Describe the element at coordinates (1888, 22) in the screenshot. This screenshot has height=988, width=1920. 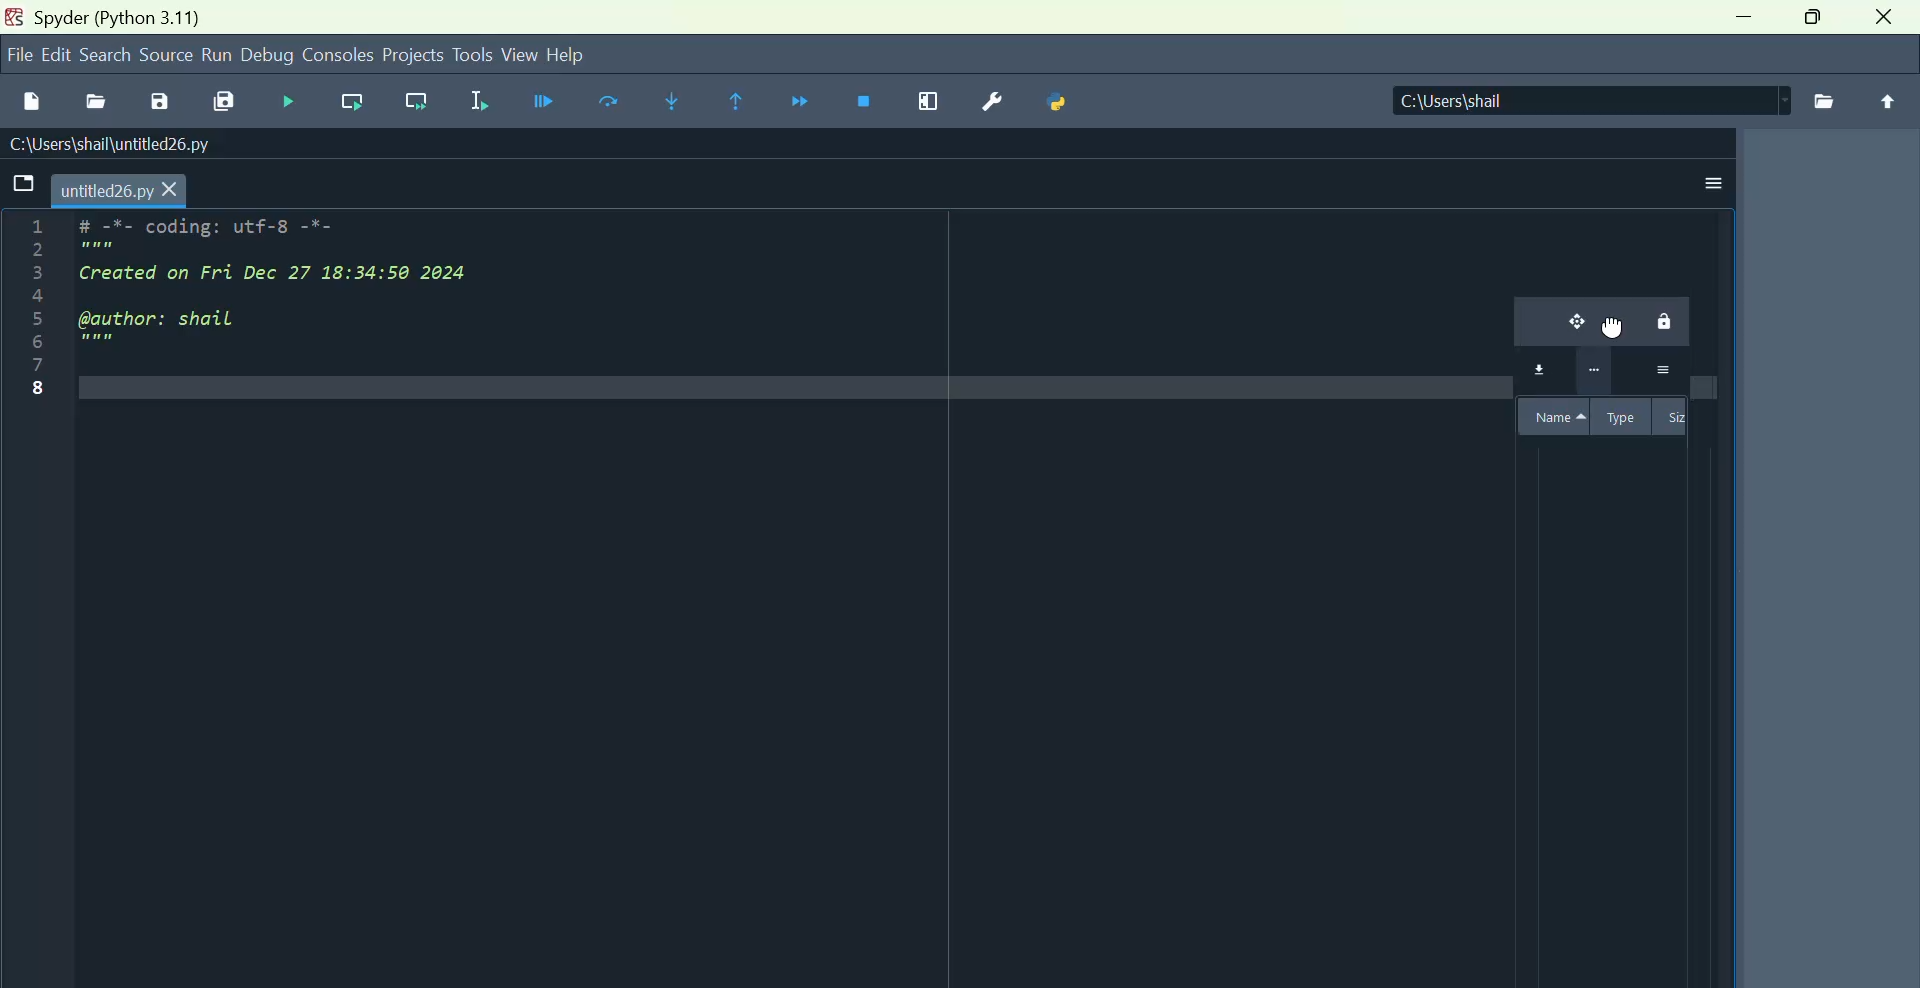
I see `close` at that location.